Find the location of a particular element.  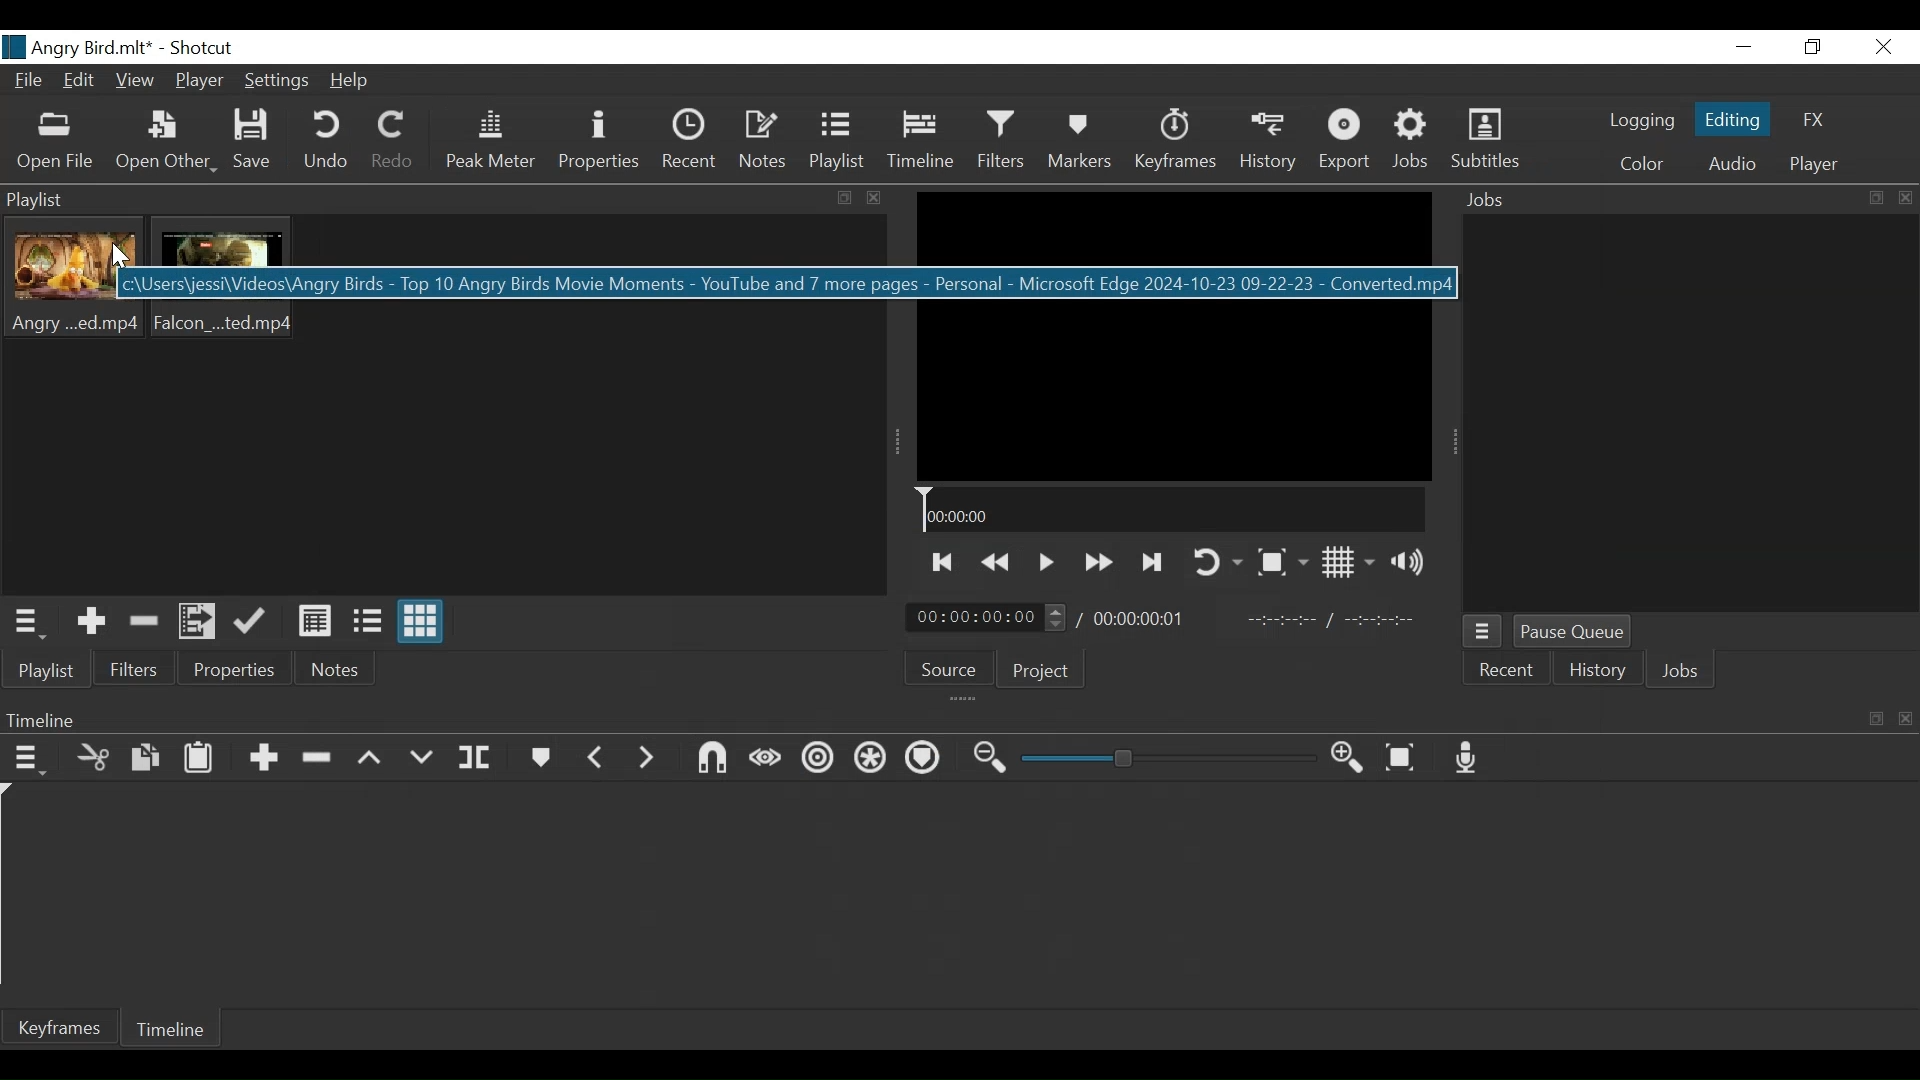

Recent is located at coordinates (1507, 669).